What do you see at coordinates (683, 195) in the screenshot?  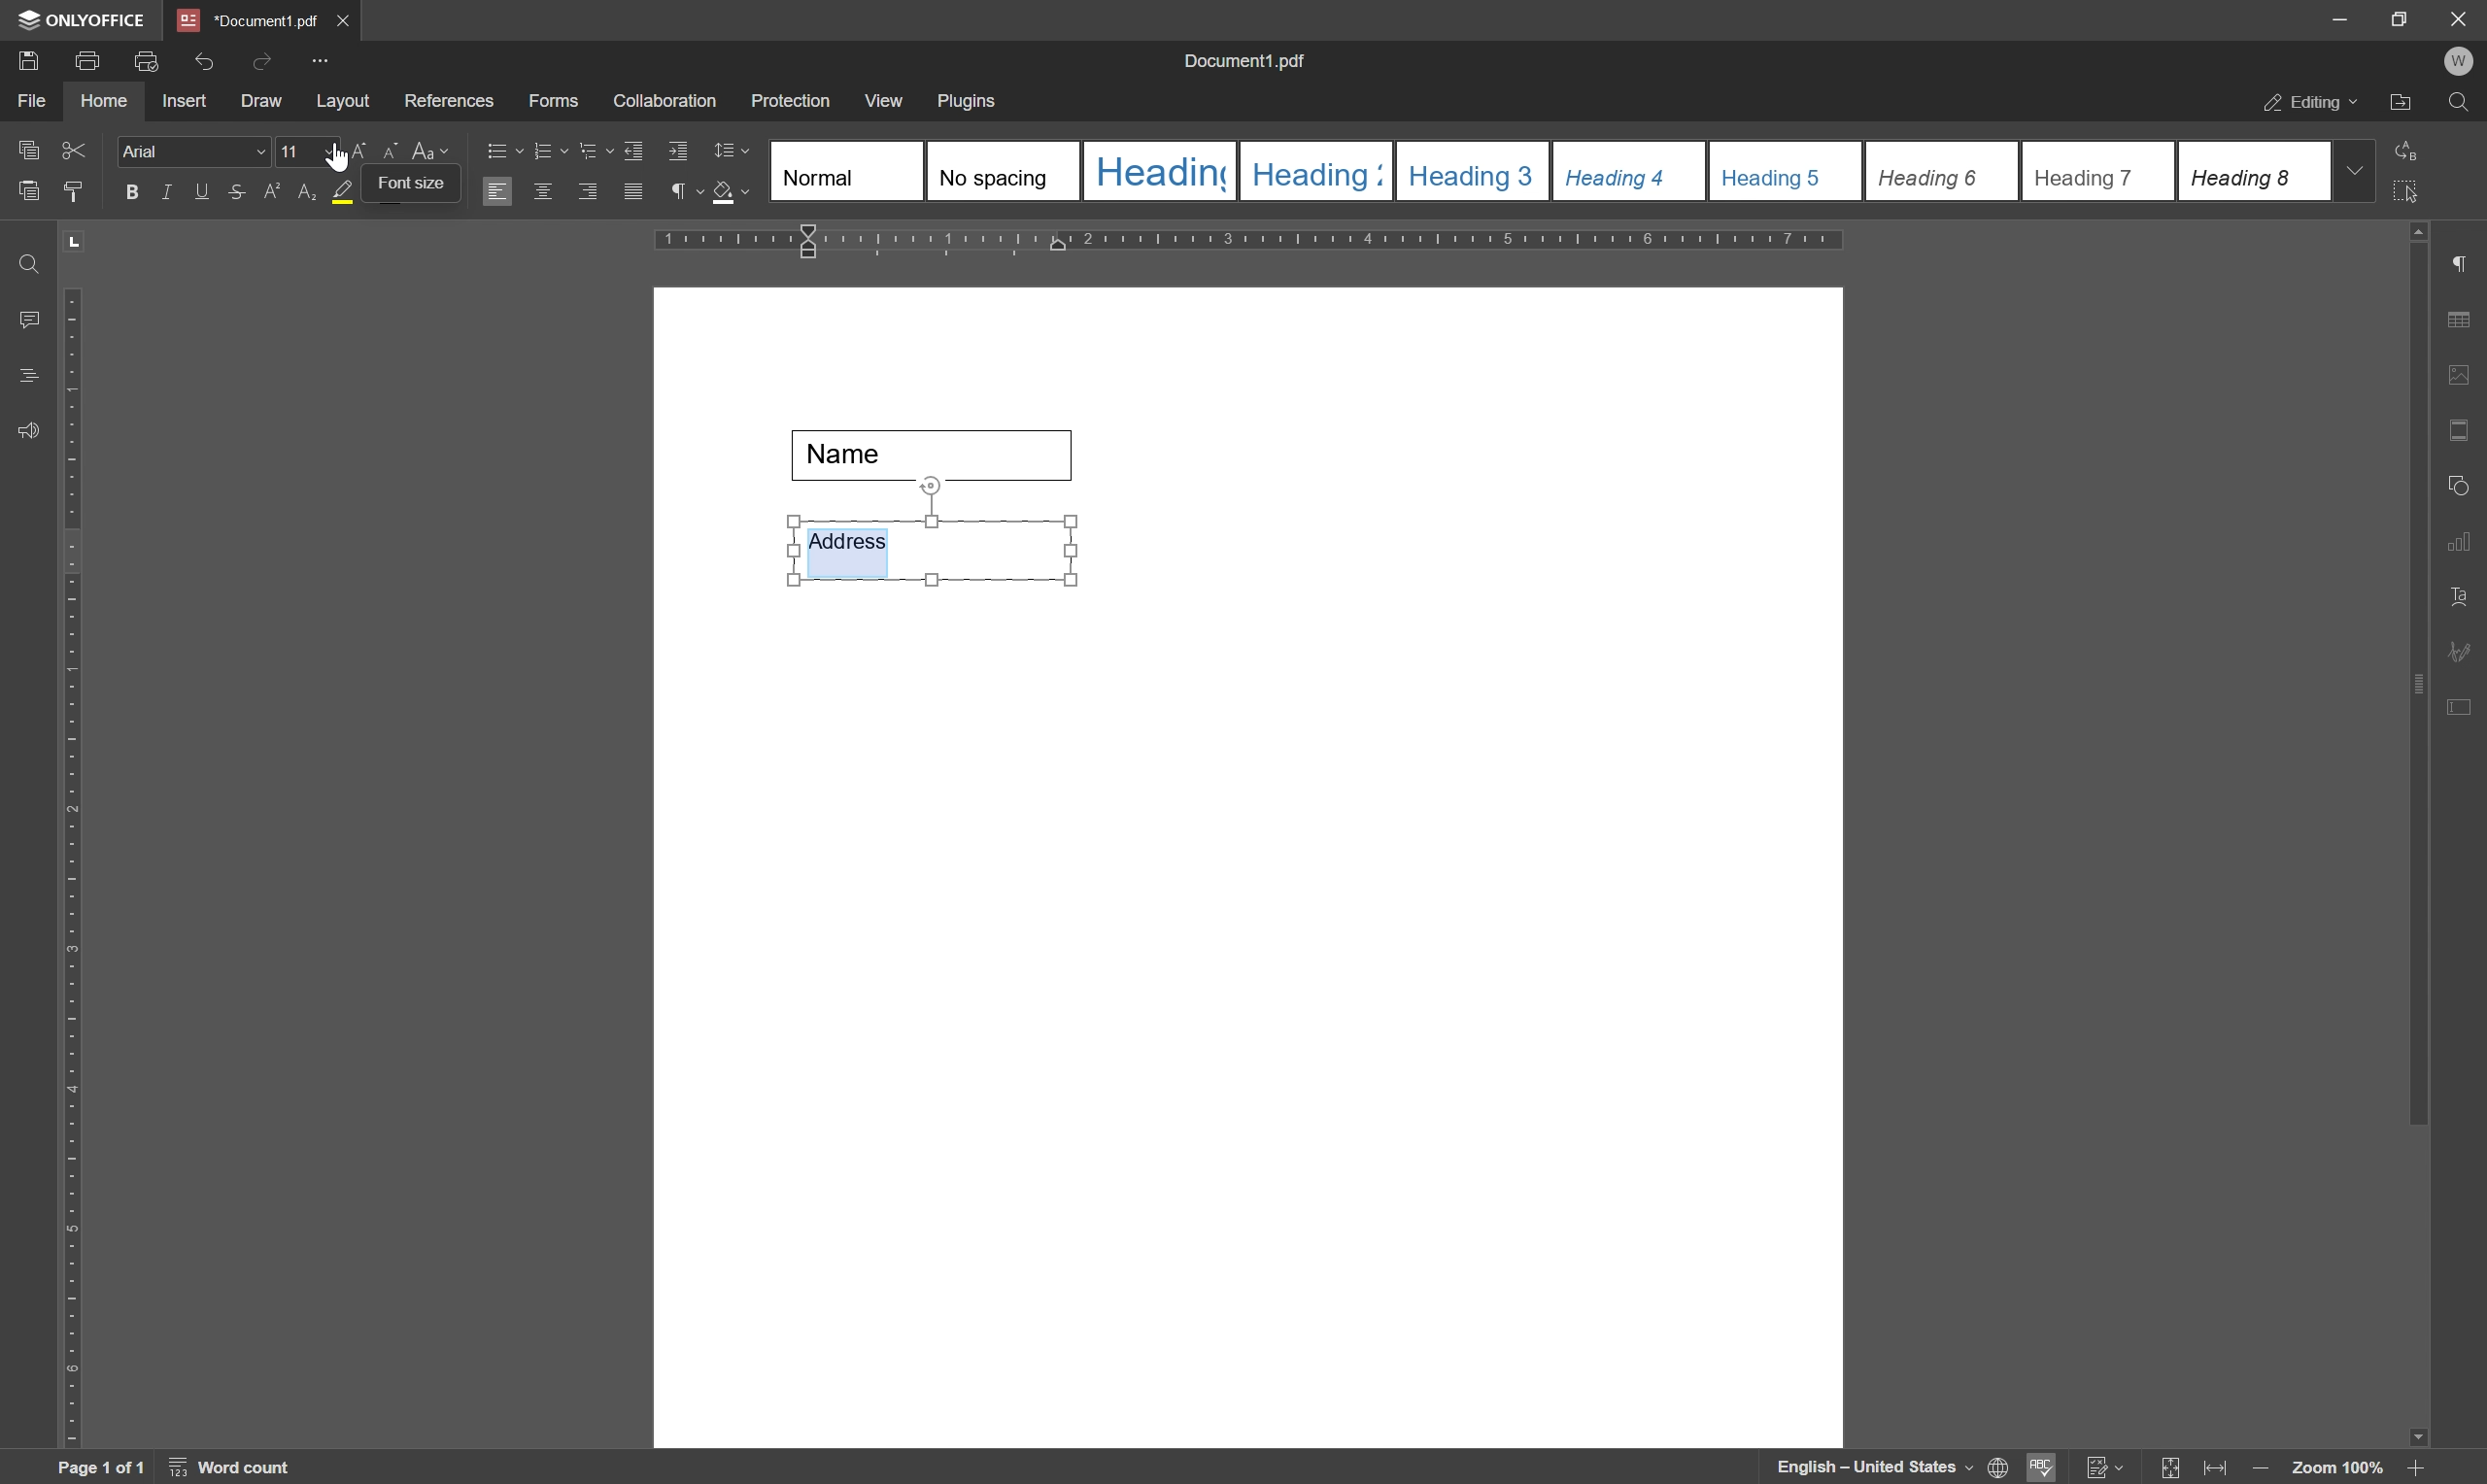 I see `non printing characters` at bounding box center [683, 195].